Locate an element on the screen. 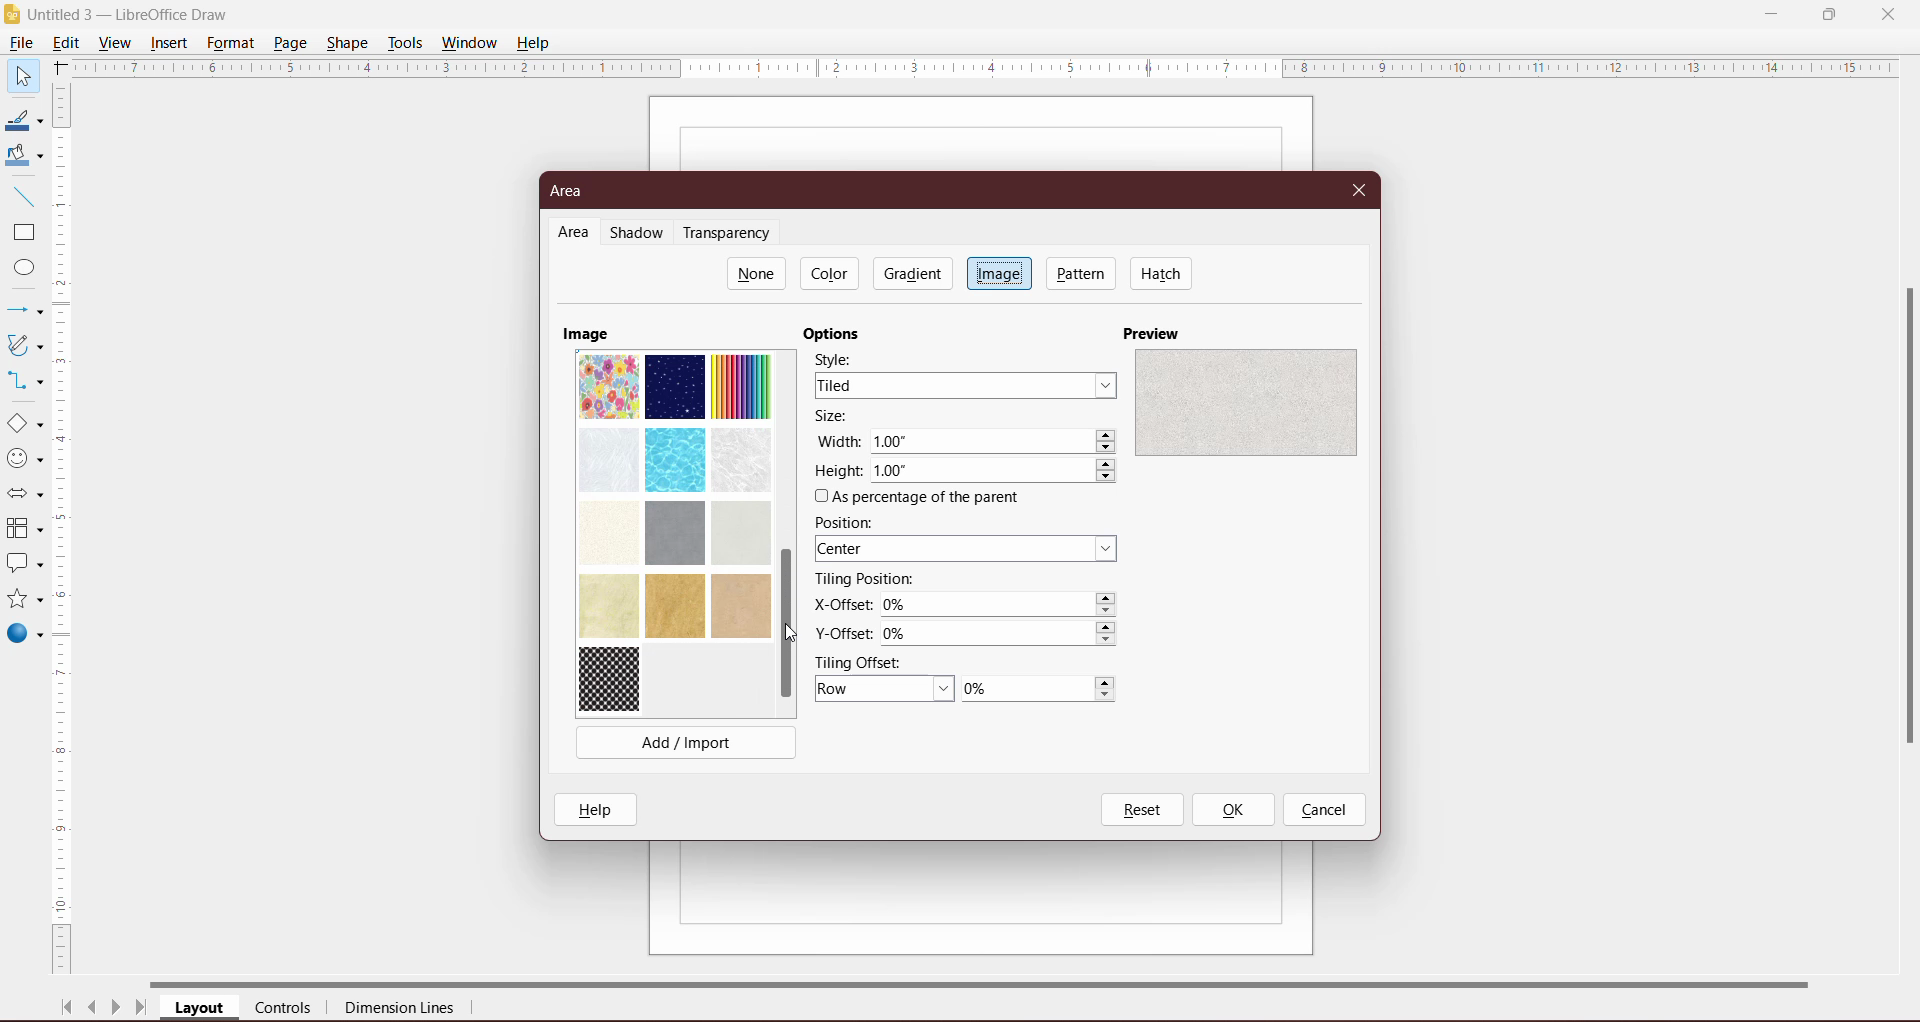 This screenshot has width=1920, height=1022. Set  the X-Offset is located at coordinates (1001, 605).